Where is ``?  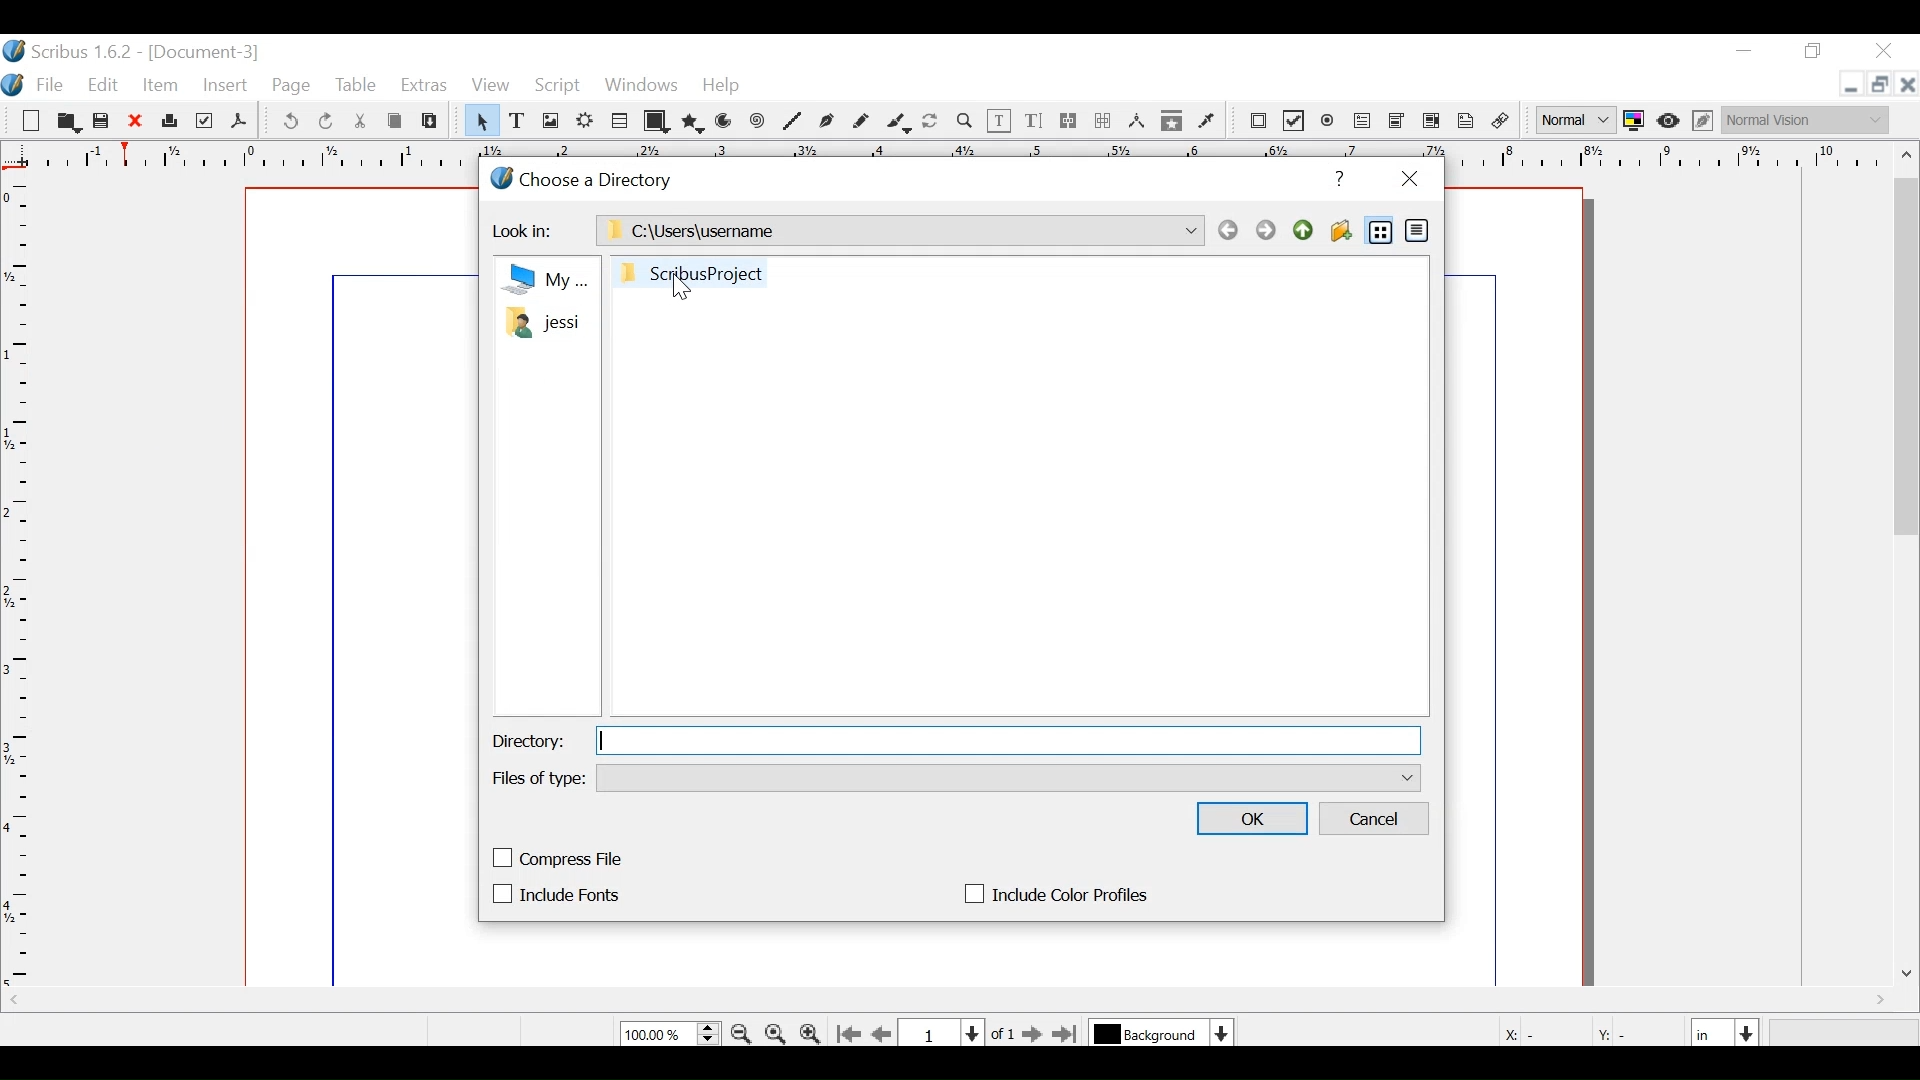
 is located at coordinates (1221, 1031).